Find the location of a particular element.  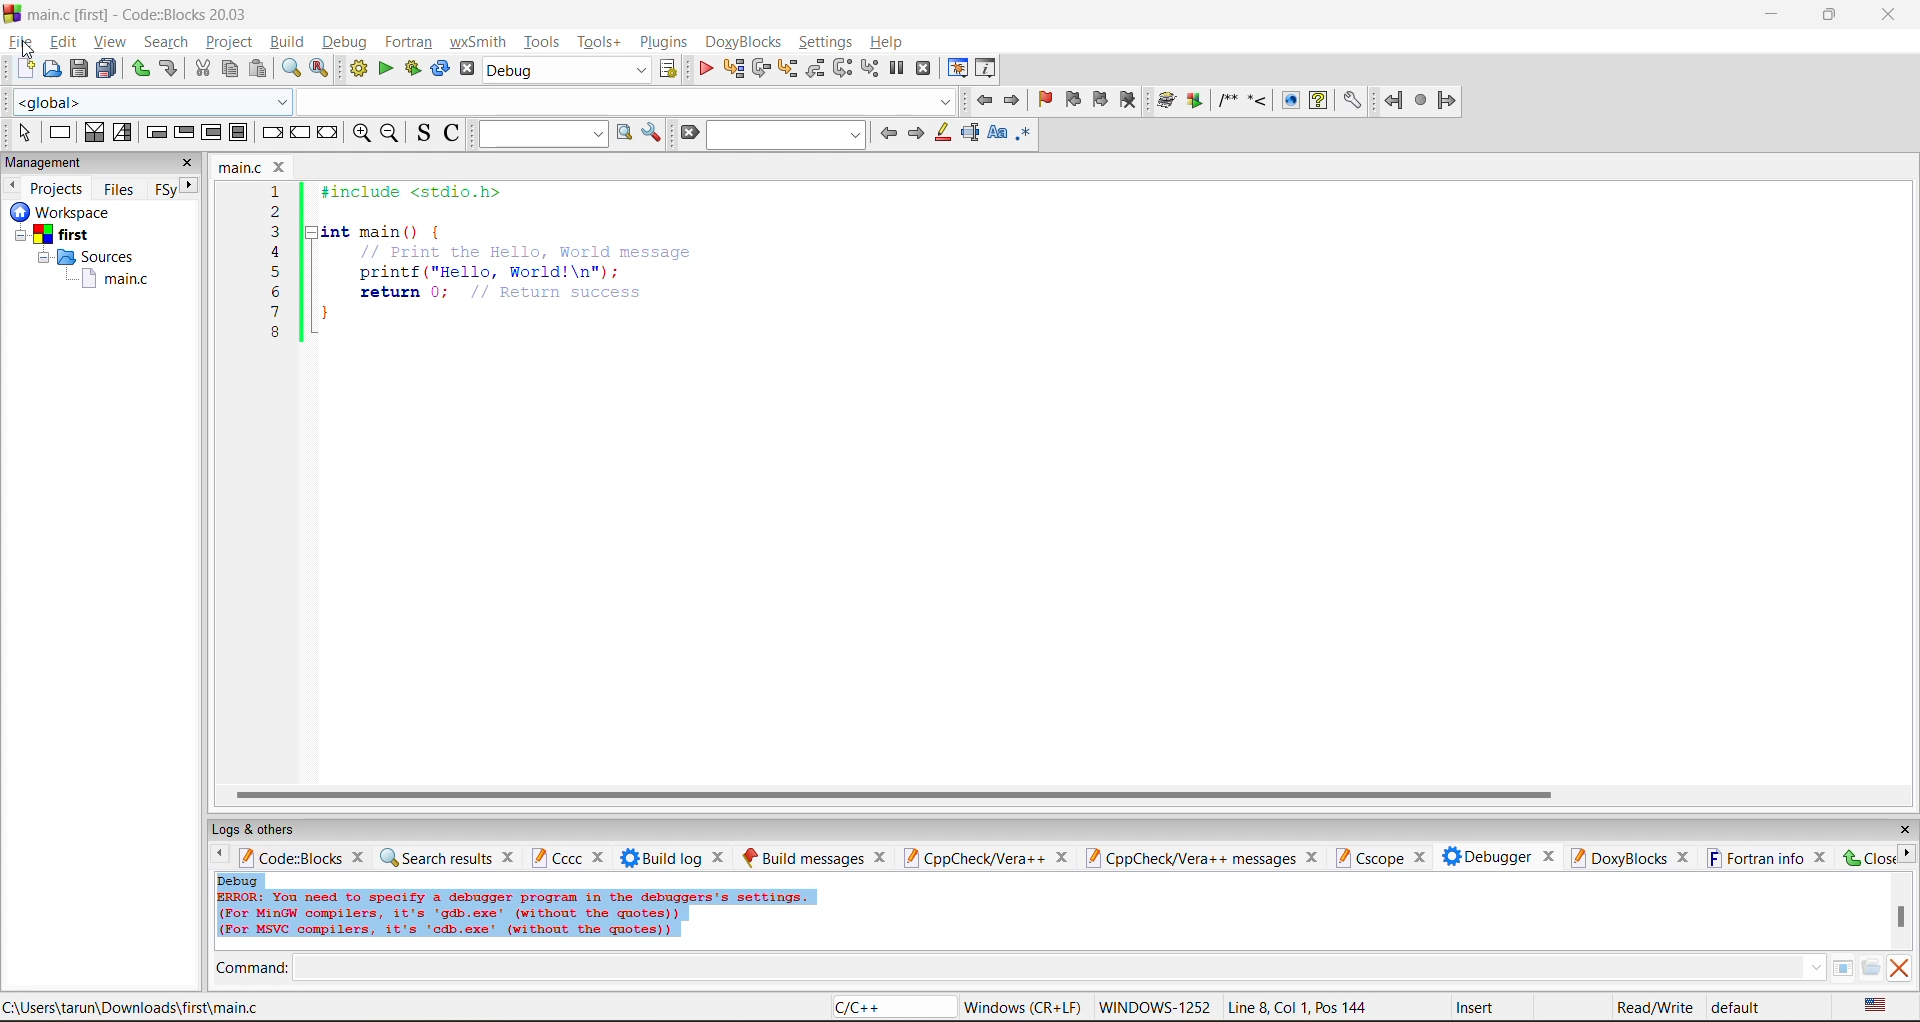

close is located at coordinates (361, 856).